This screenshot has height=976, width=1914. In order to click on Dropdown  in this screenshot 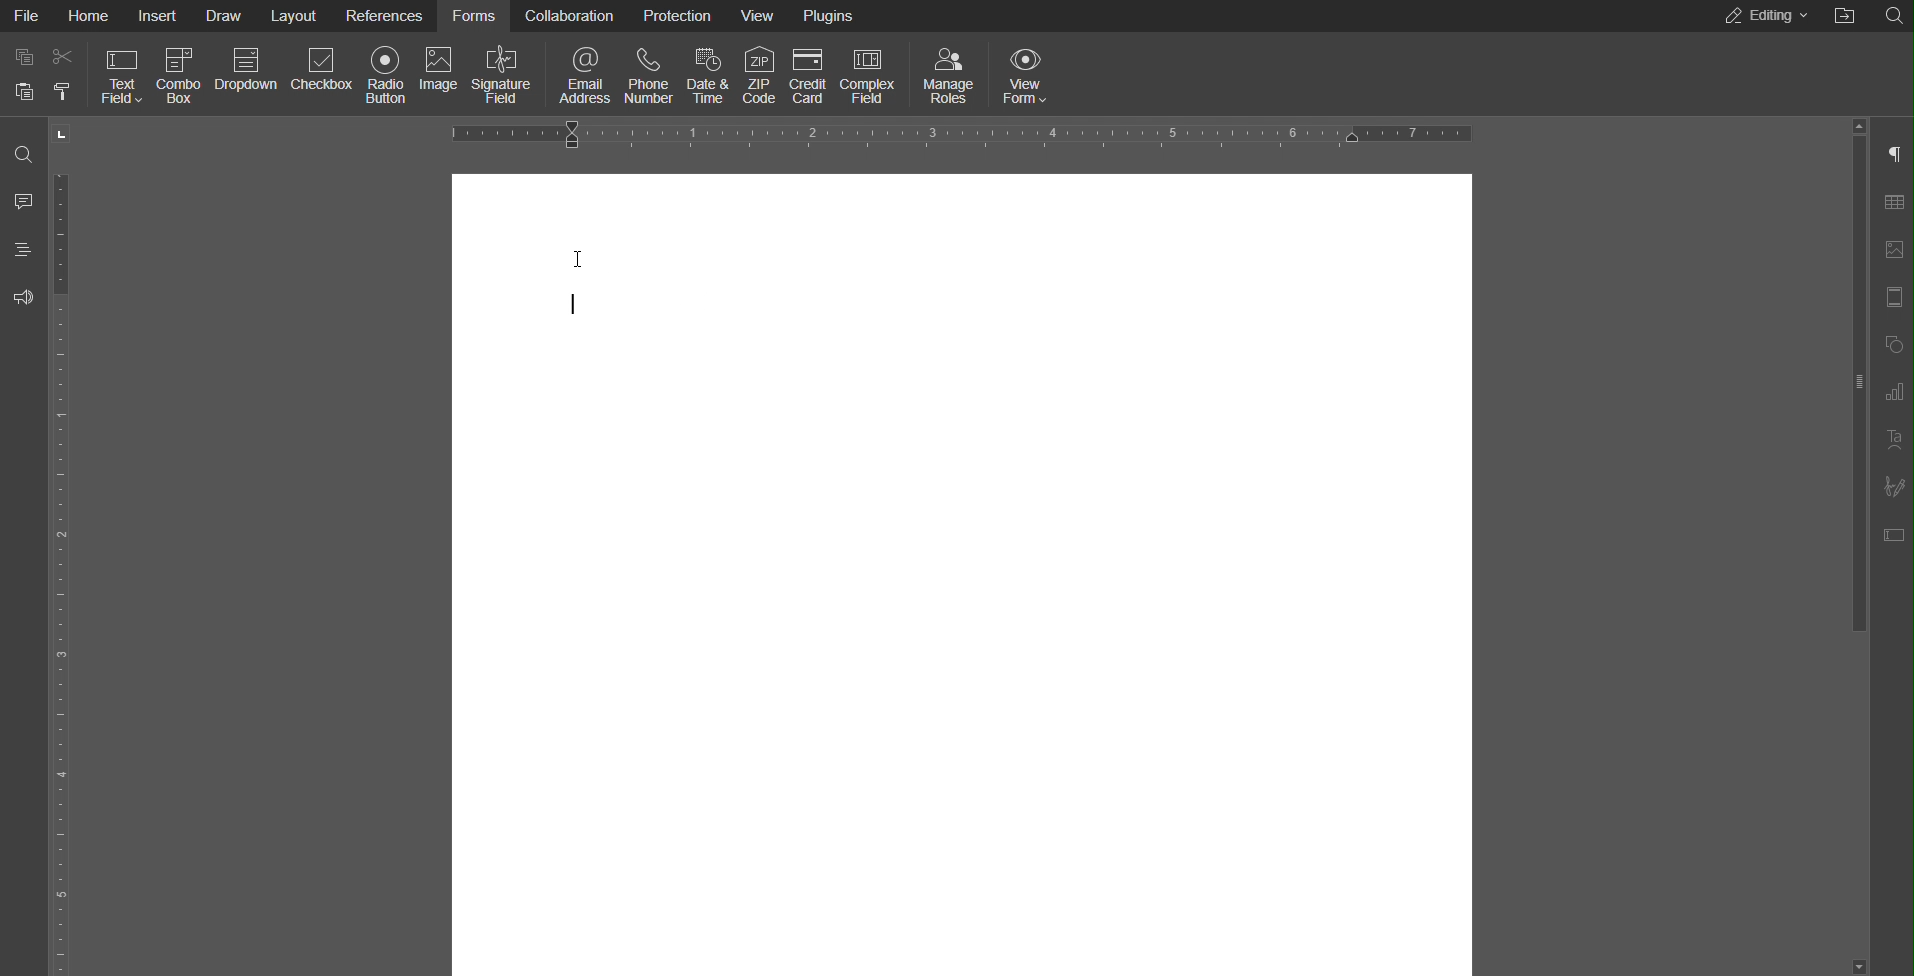, I will do `click(247, 74)`.